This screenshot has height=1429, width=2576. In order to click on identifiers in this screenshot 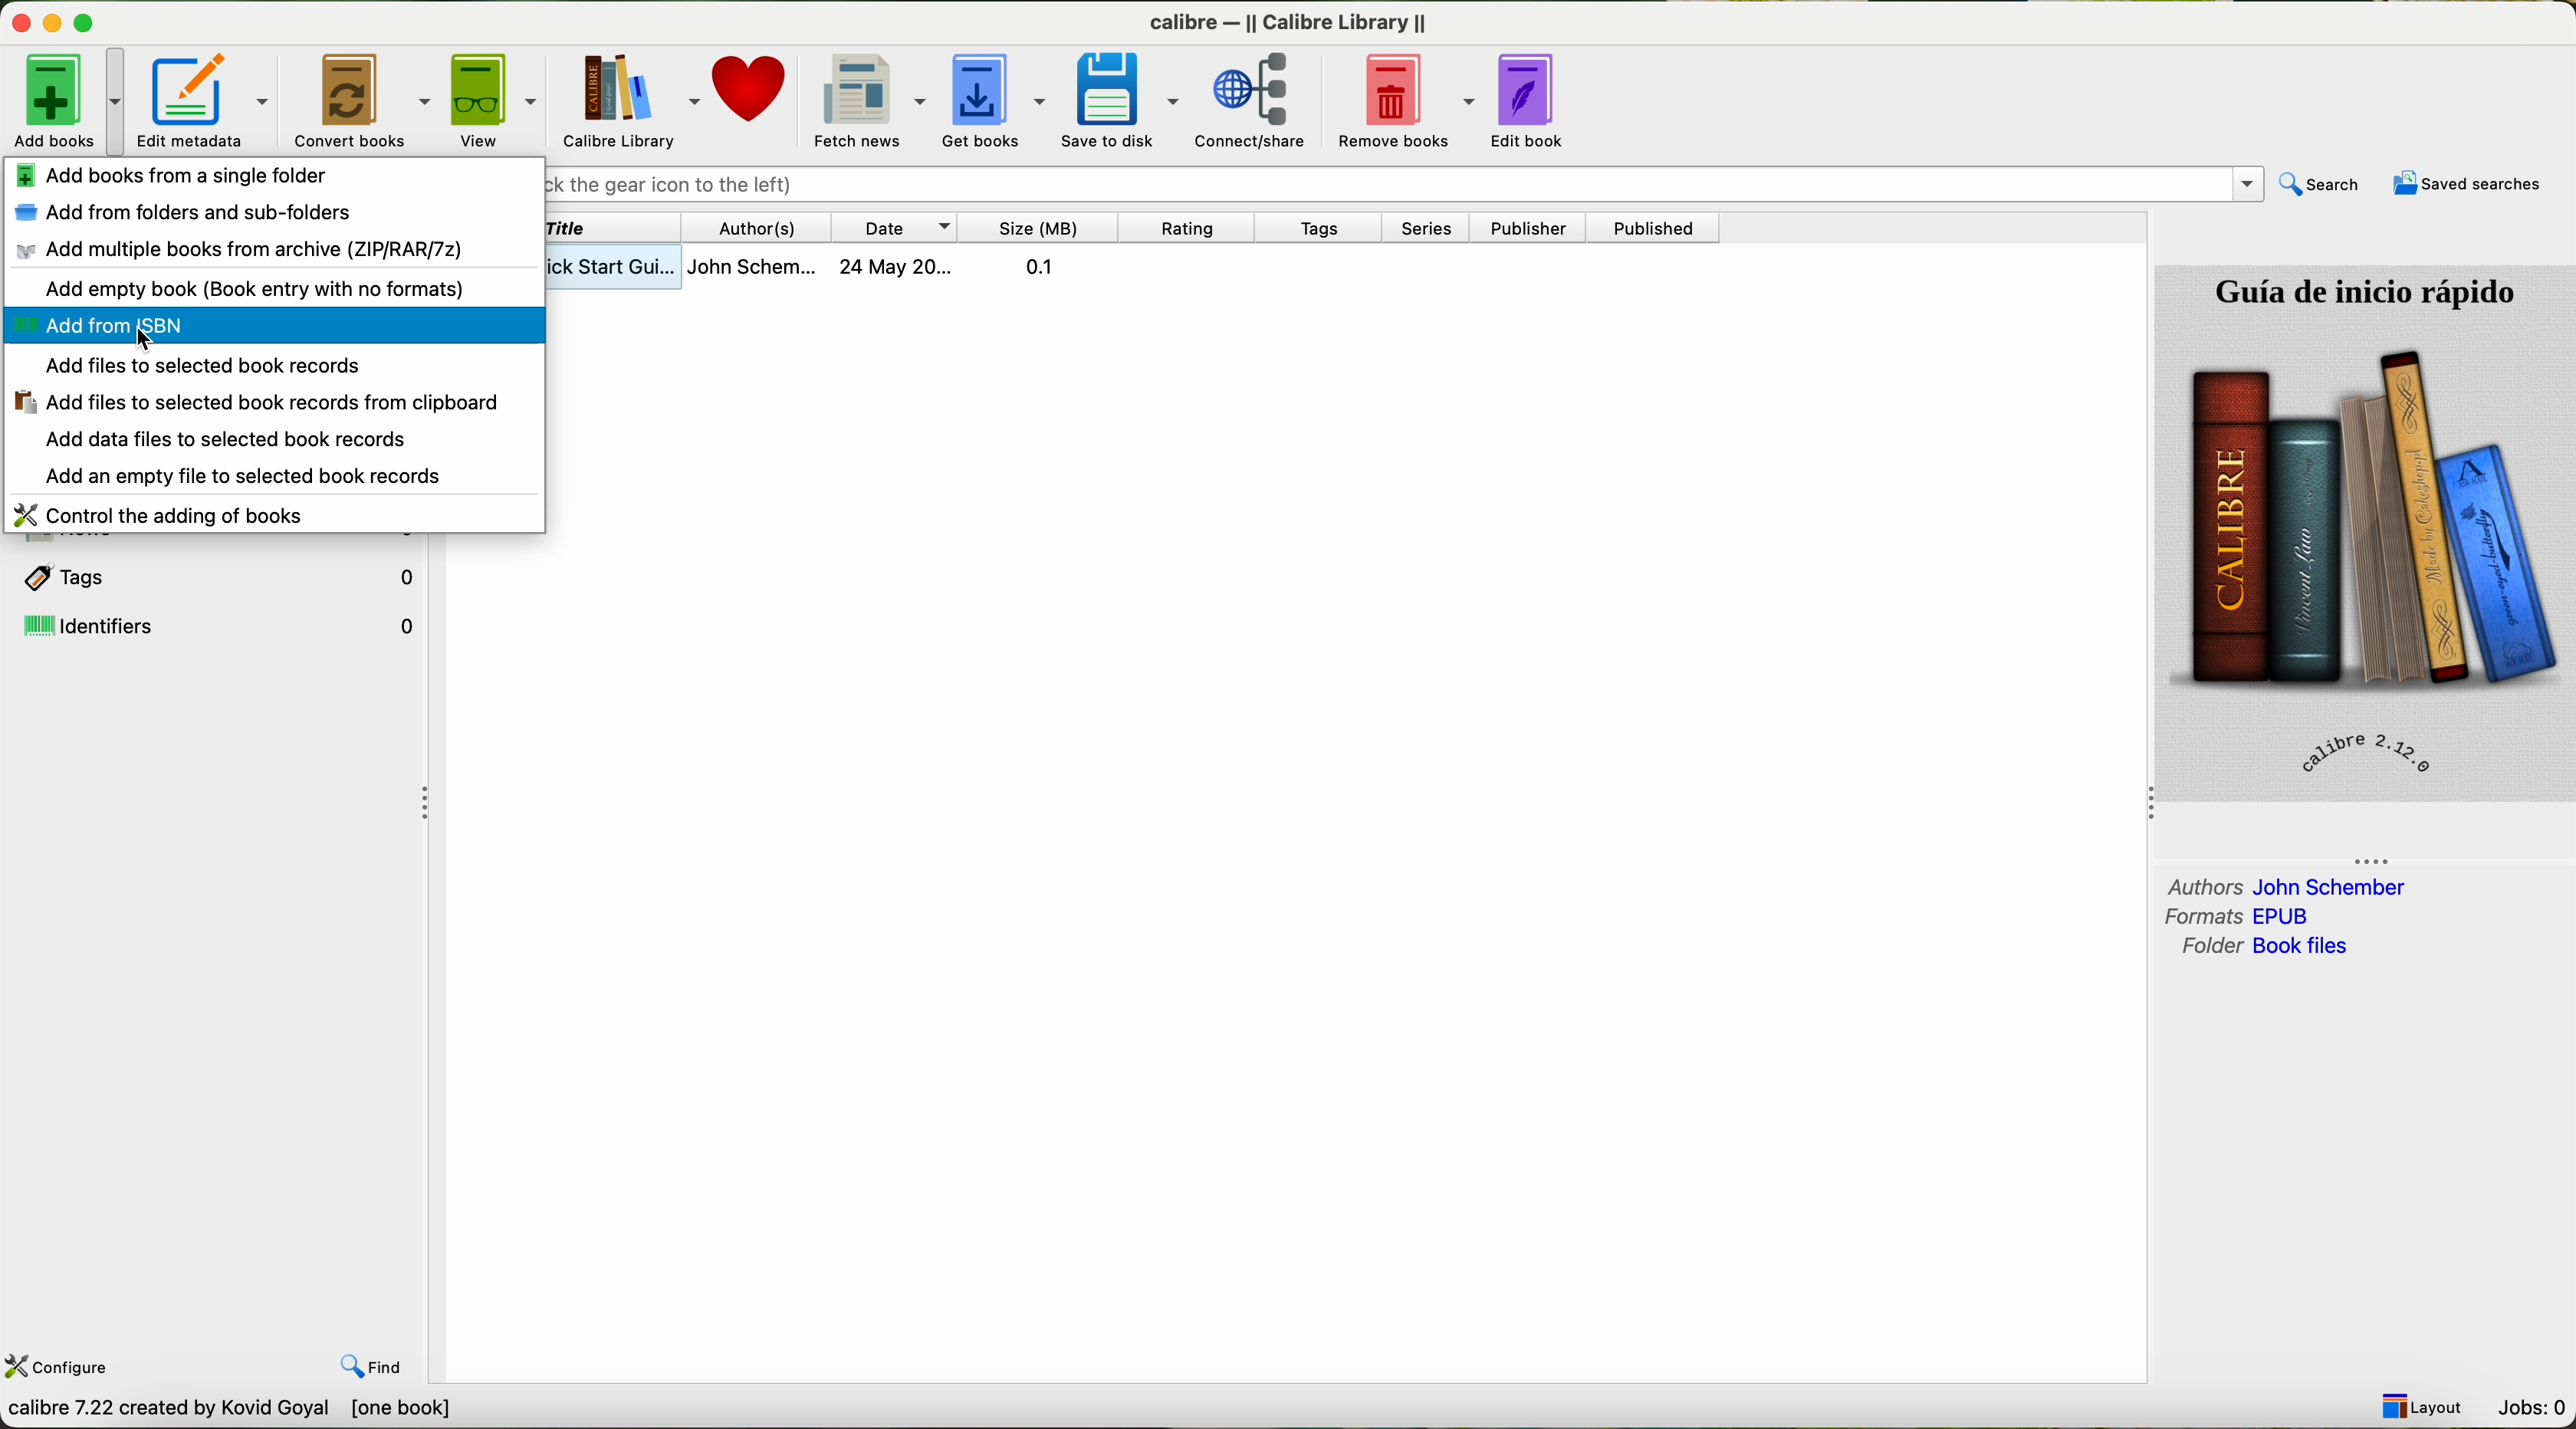, I will do `click(217, 627)`.